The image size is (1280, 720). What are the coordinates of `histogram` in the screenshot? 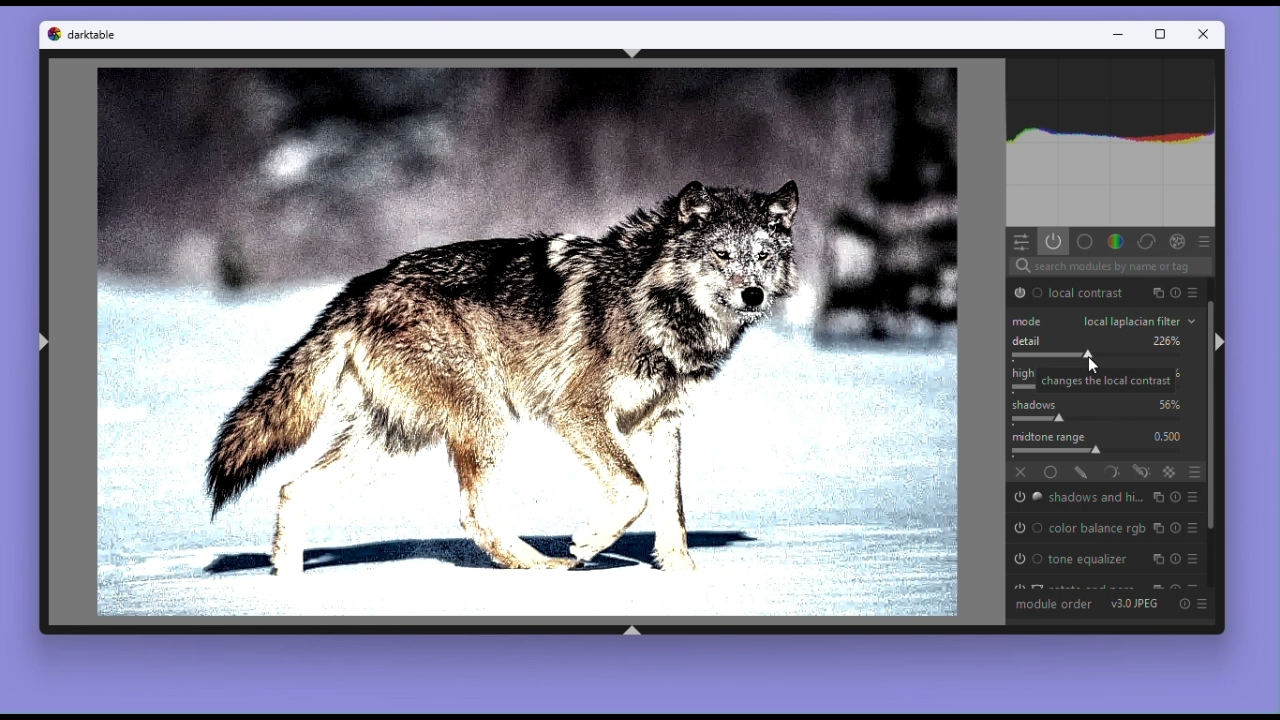 It's located at (1113, 140).